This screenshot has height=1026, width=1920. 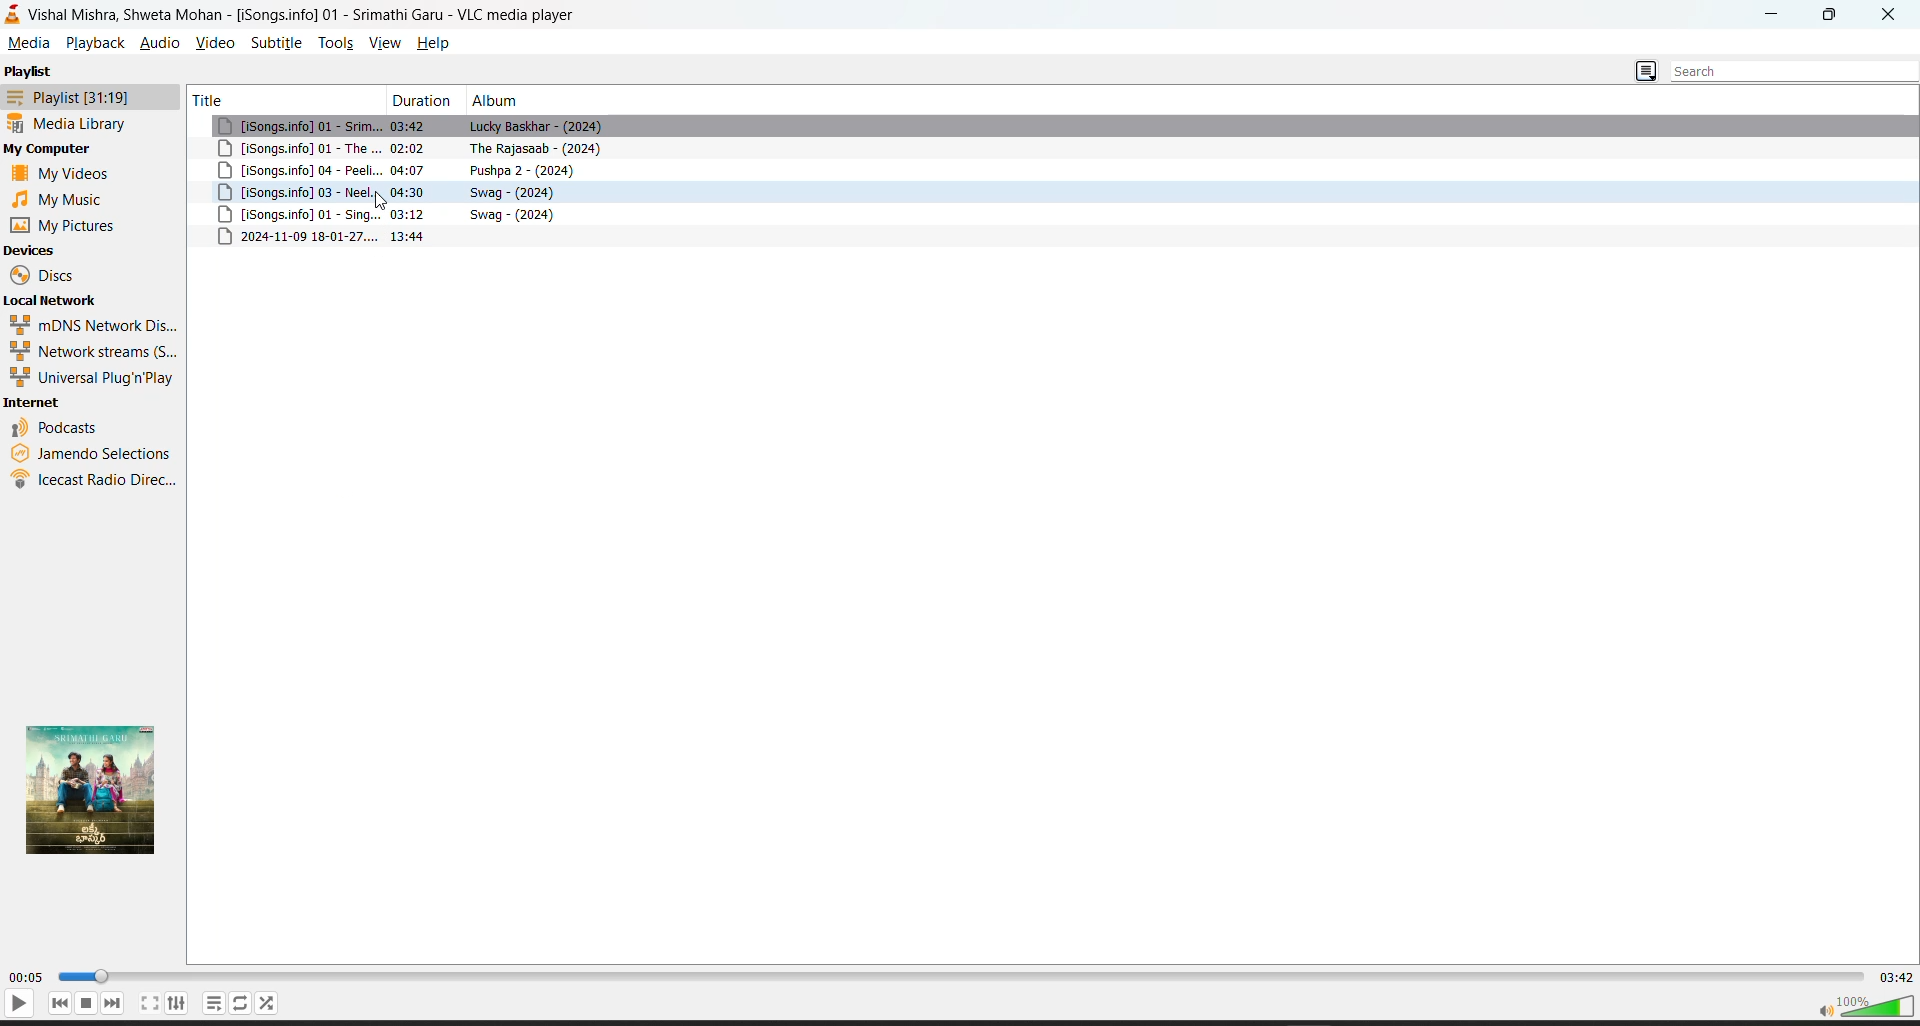 What do you see at coordinates (1052, 125) in the screenshot?
I see `song` at bounding box center [1052, 125].